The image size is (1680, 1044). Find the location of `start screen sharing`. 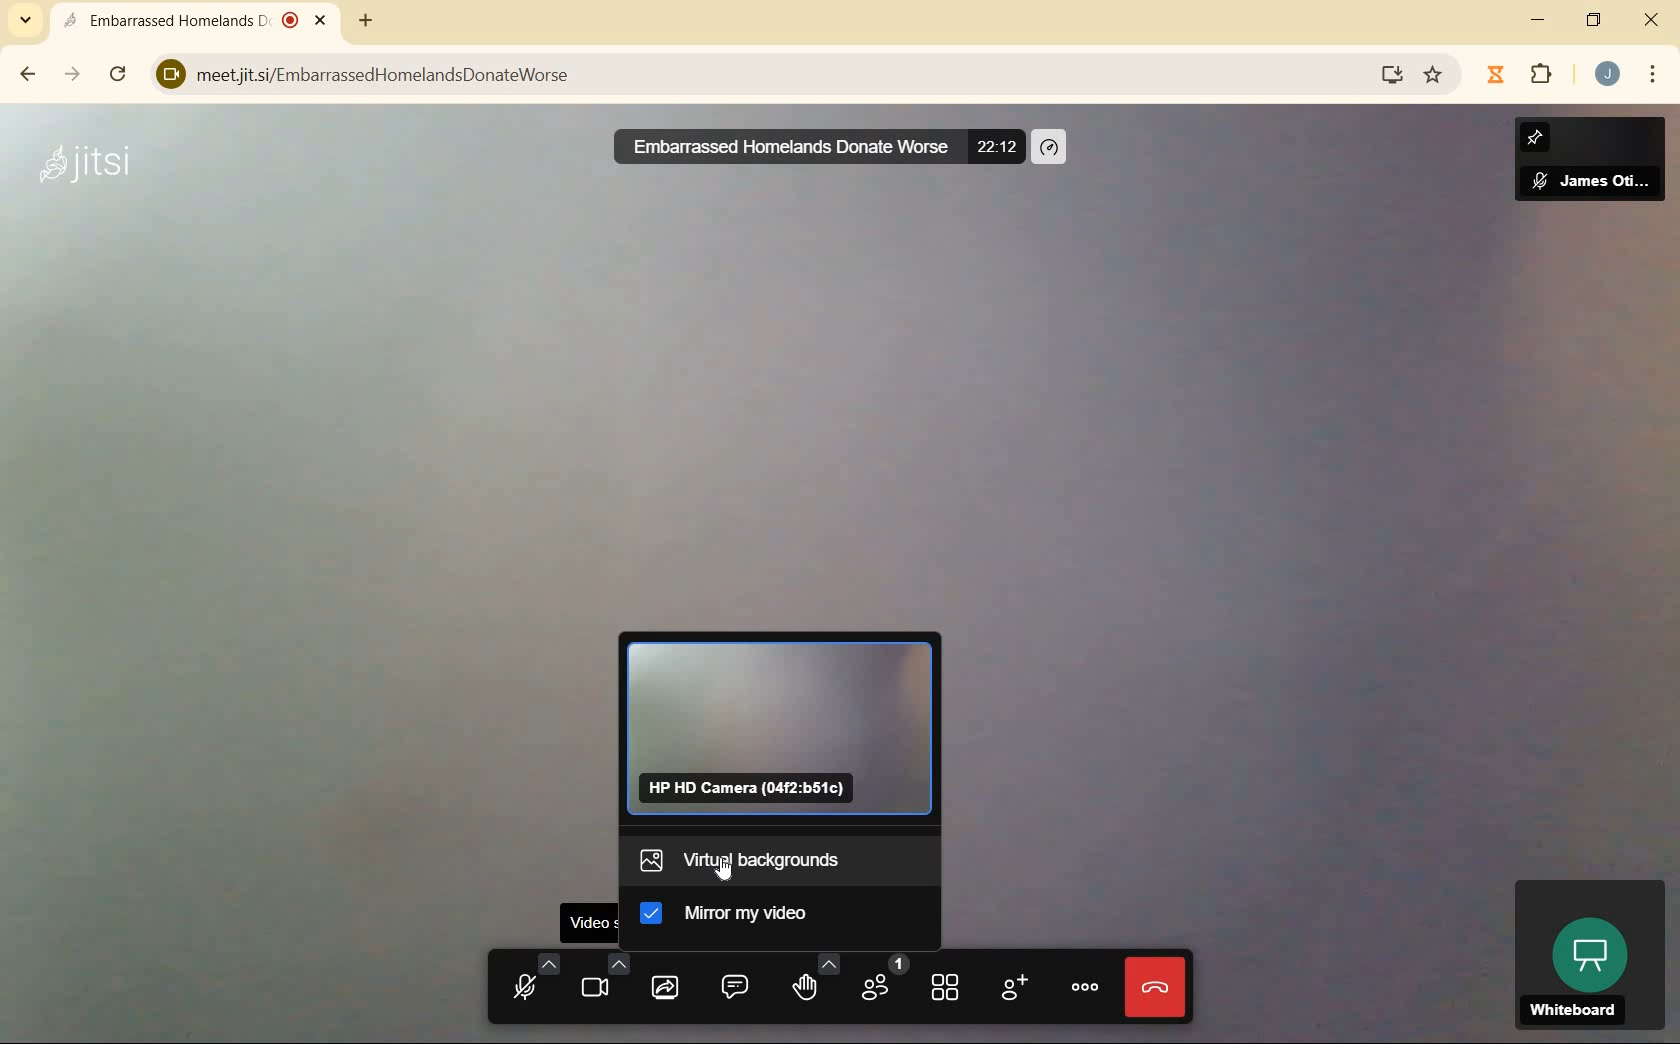

start screen sharing is located at coordinates (664, 984).